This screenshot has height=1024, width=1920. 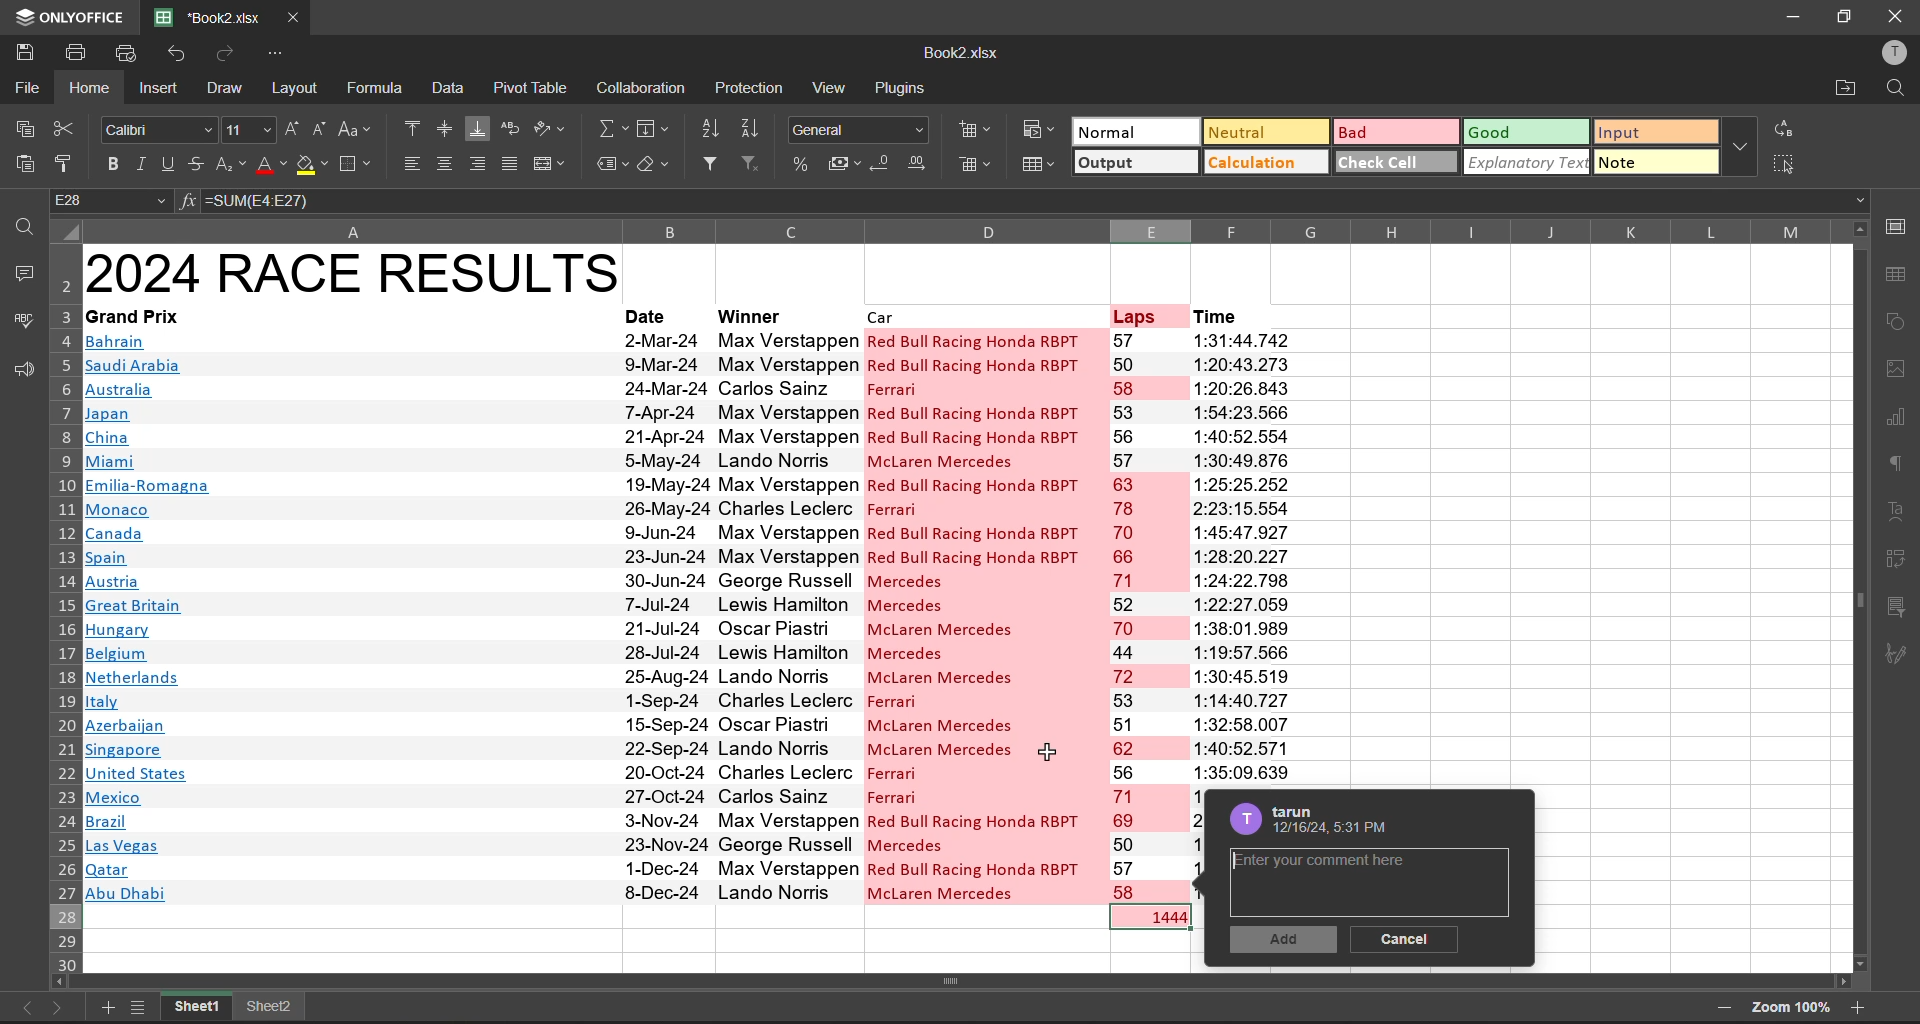 I want to click on zoom in, so click(x=1856, y=1009).